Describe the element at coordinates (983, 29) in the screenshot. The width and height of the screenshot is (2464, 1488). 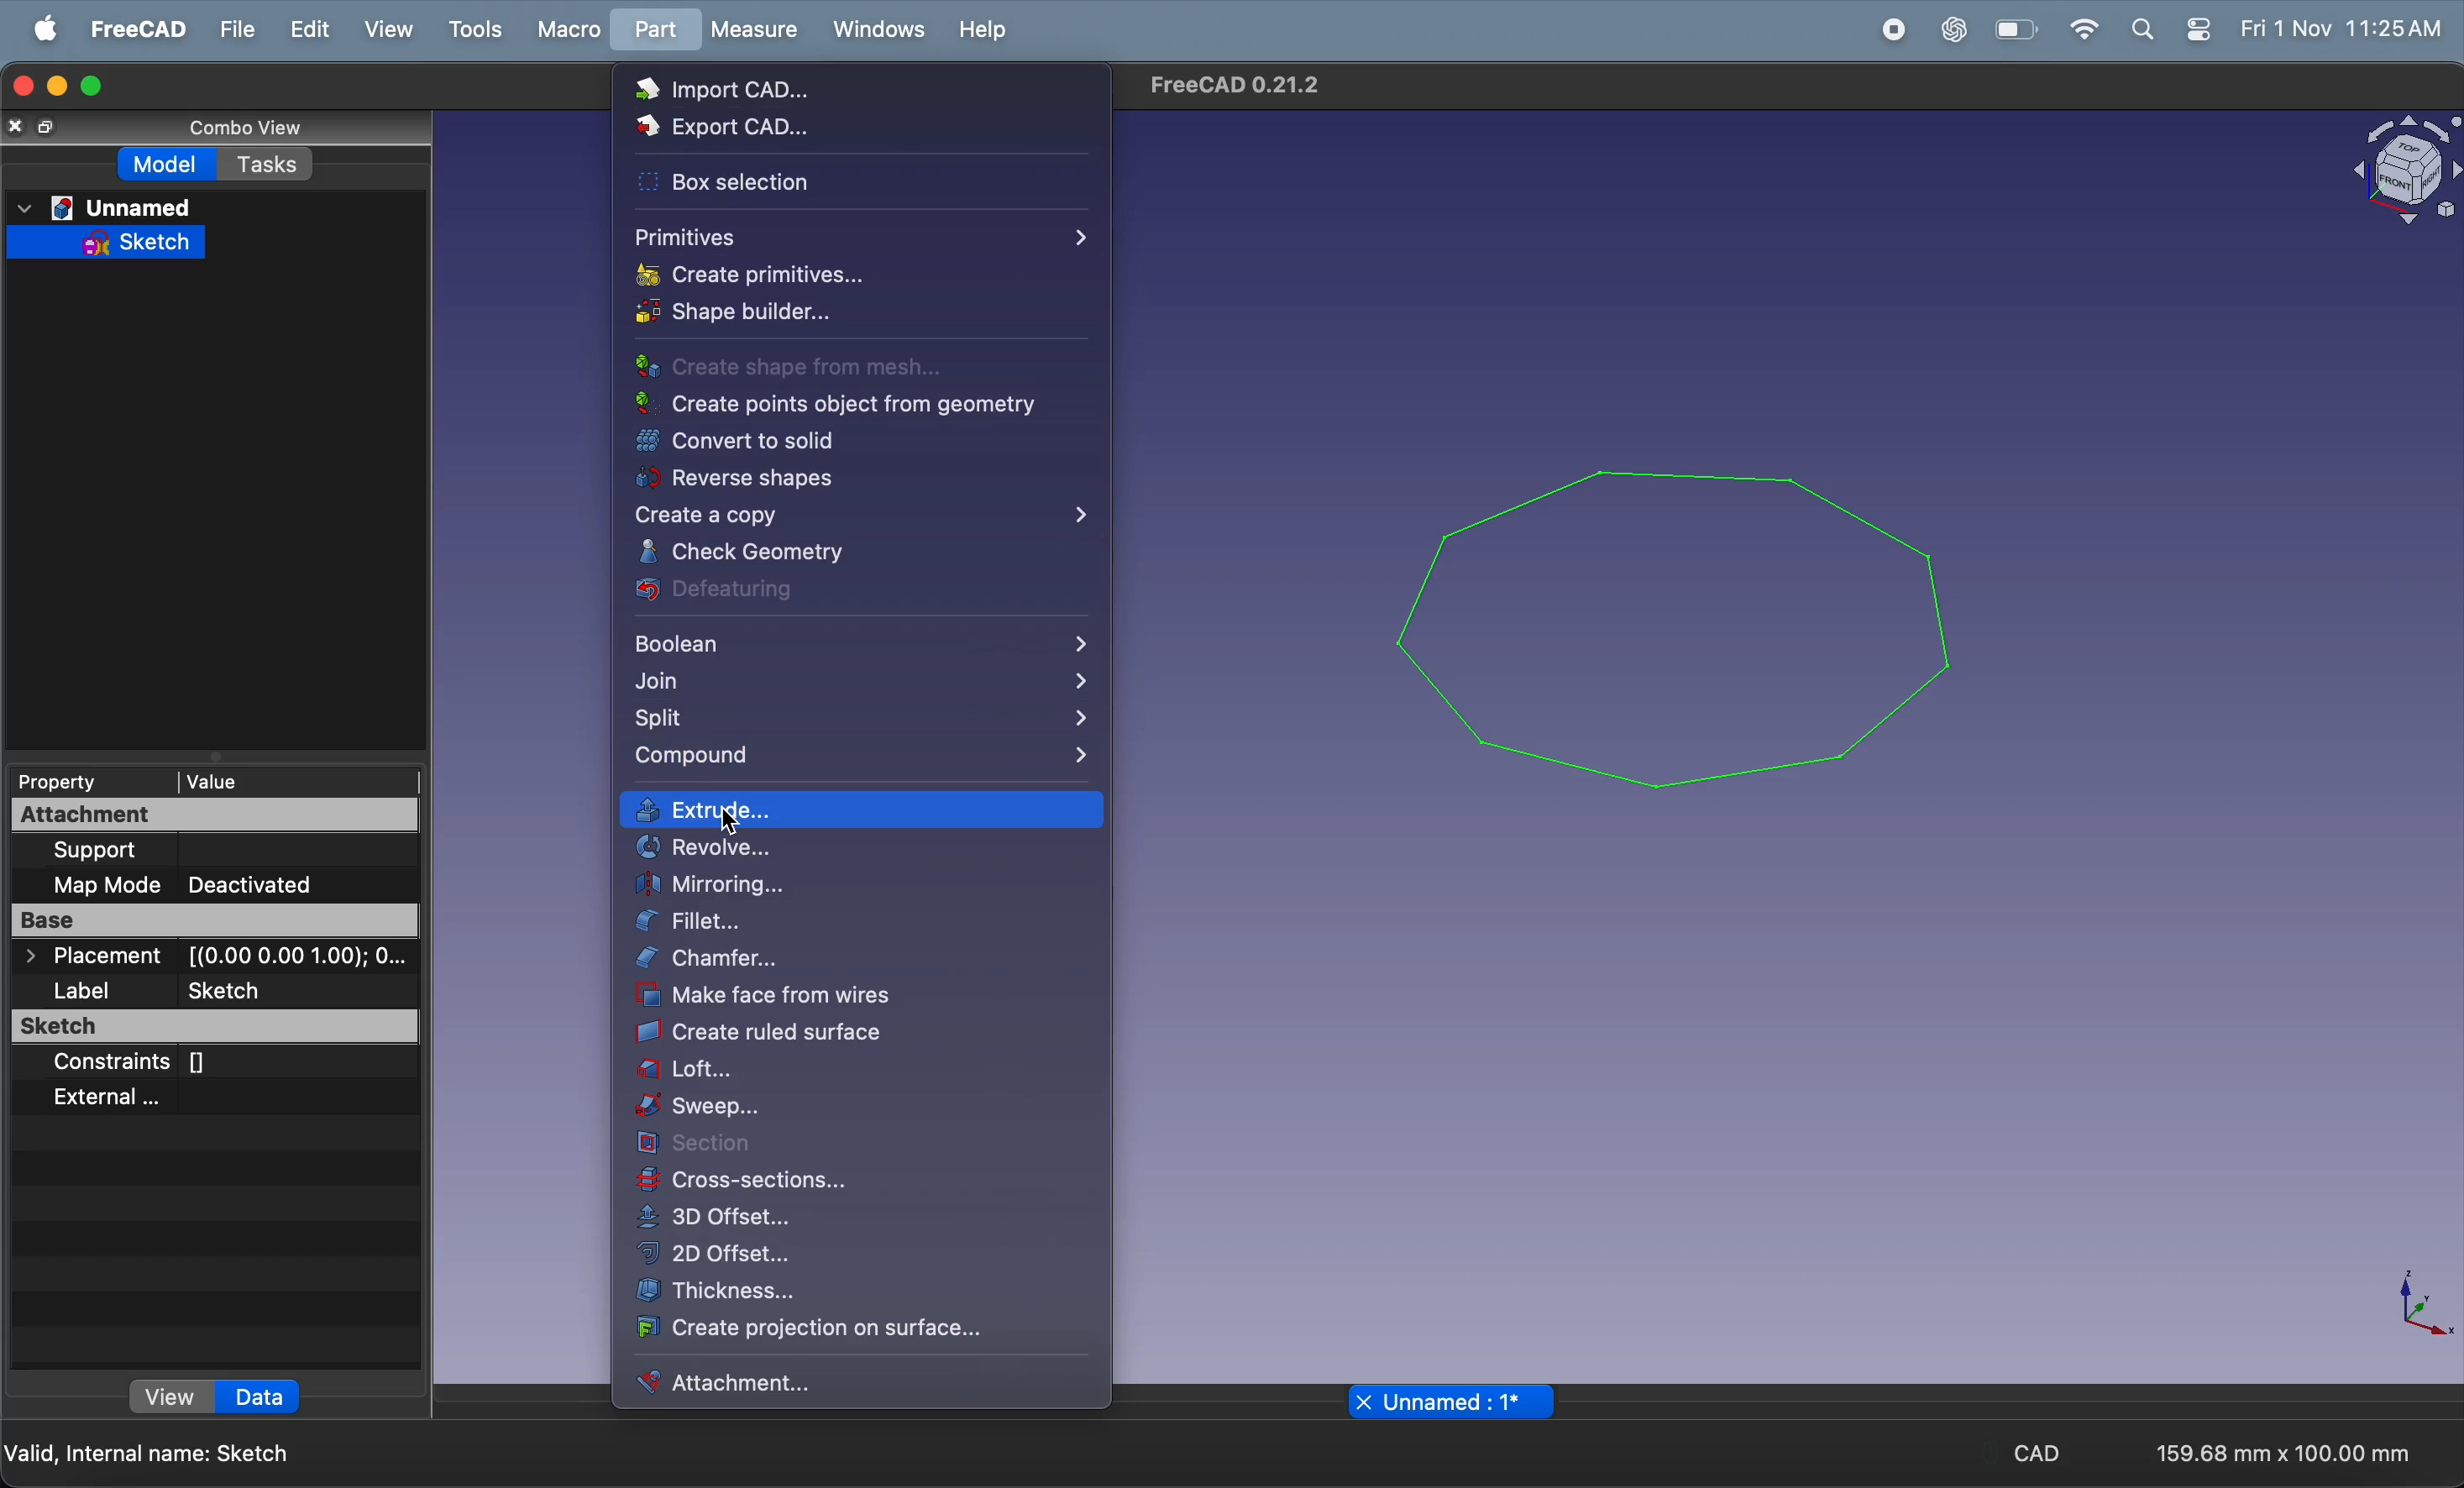
I see `help` at that location.